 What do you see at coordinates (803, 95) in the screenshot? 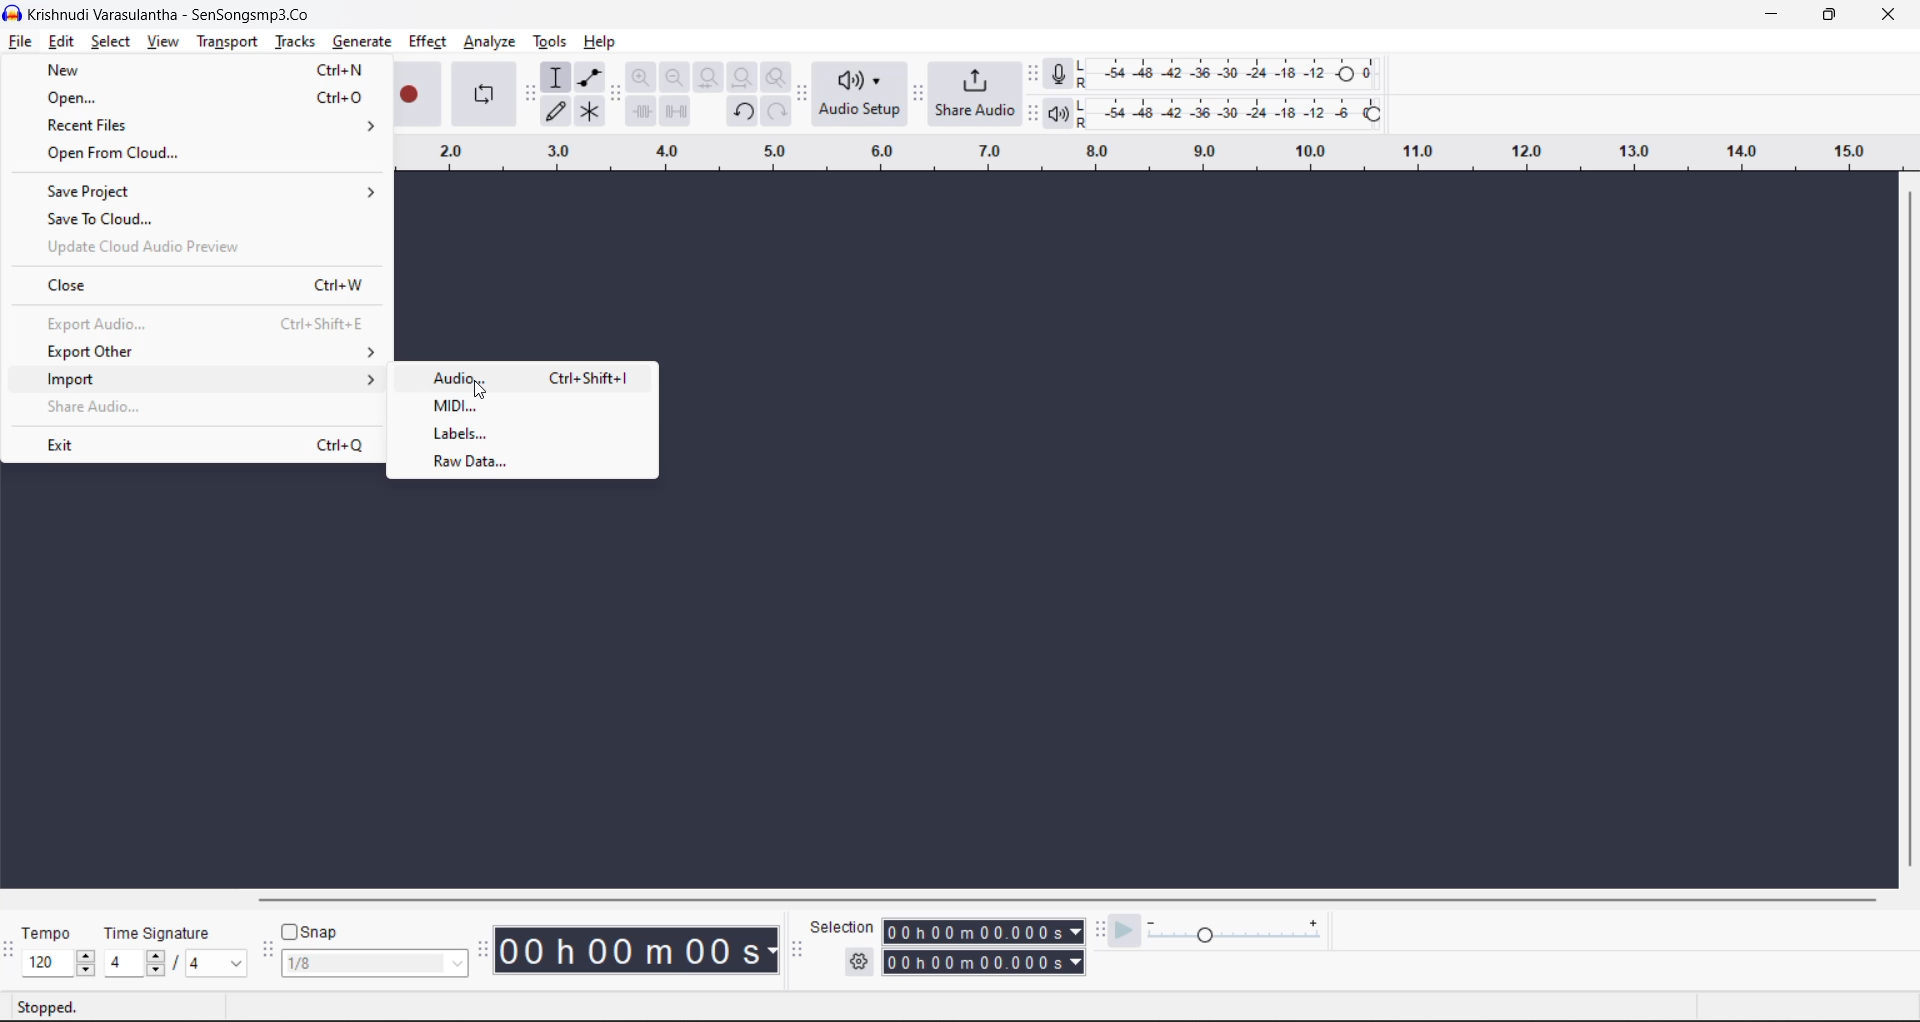
I see `audio setup toolbar` at bounding box center [803, 95].